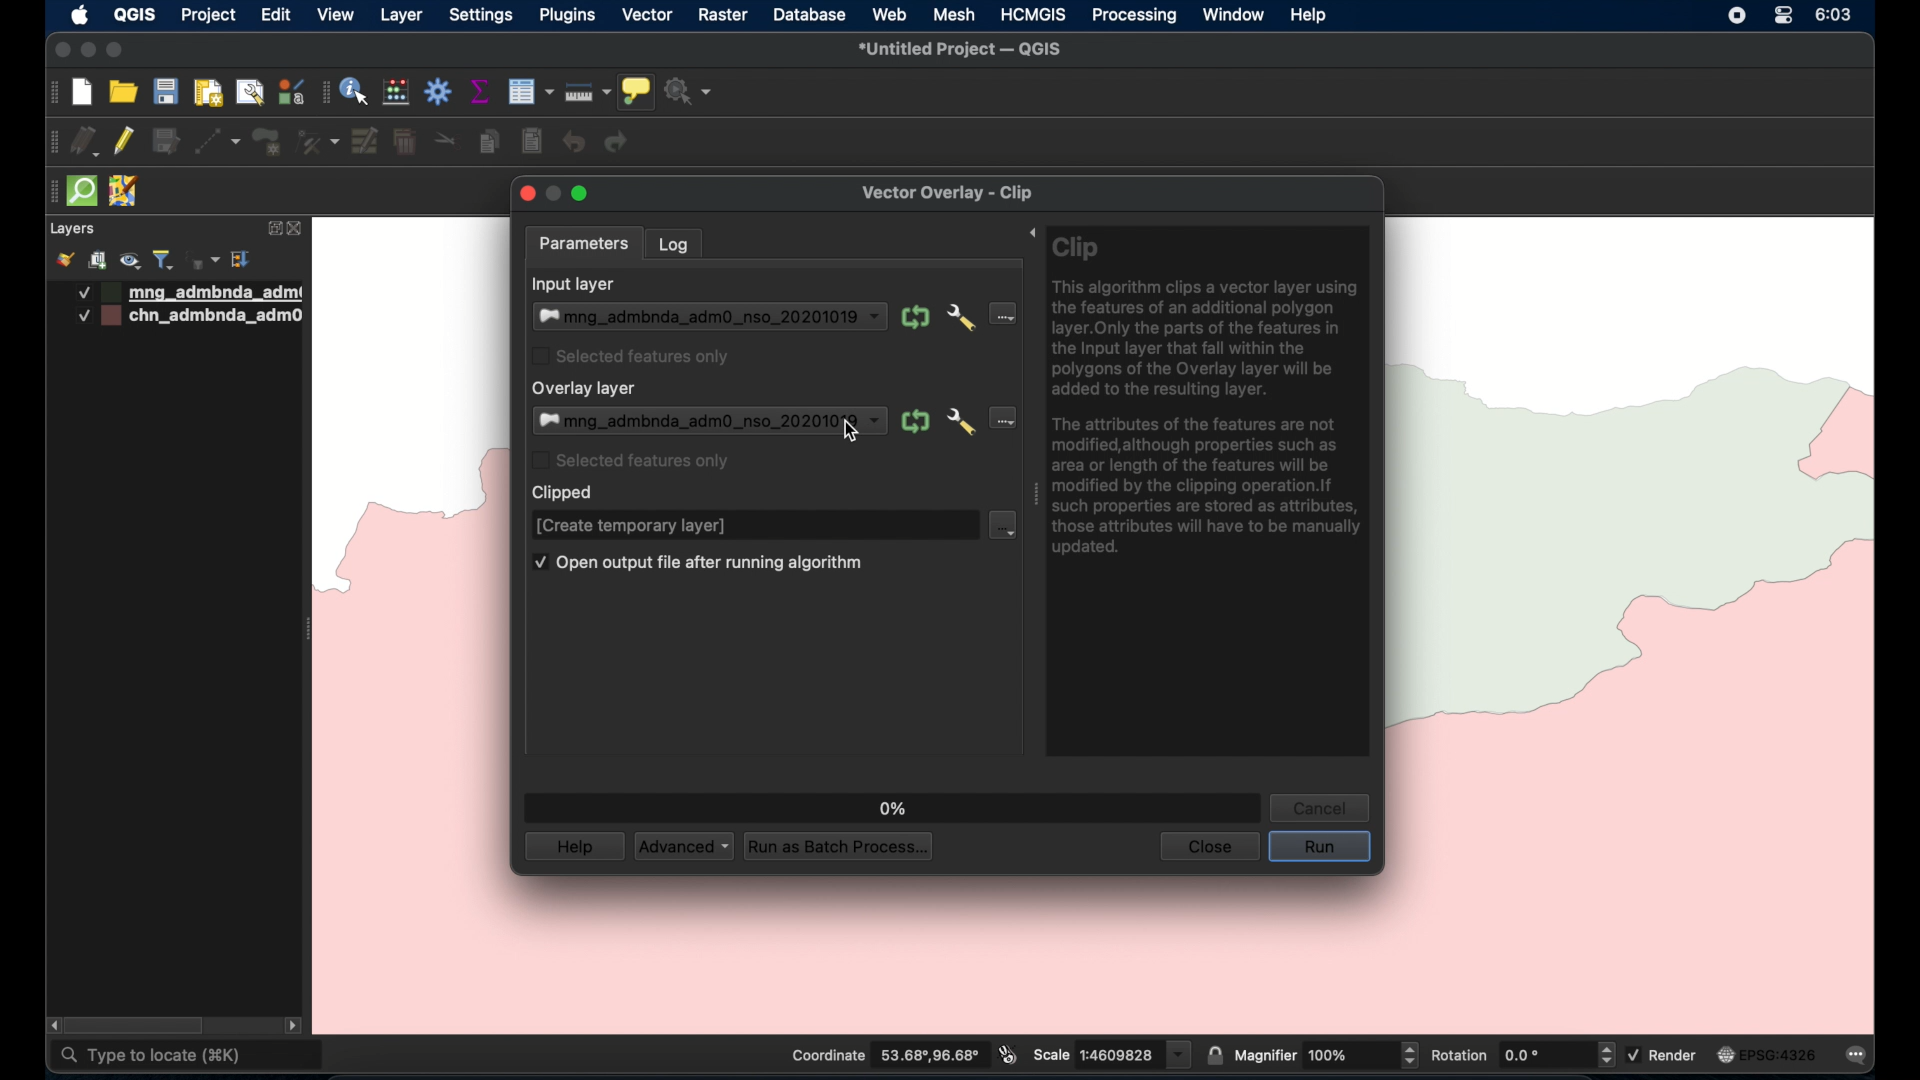  Describe the element at coordinates (1029, 492) in the screenshot. I see `drag handle` at that location.